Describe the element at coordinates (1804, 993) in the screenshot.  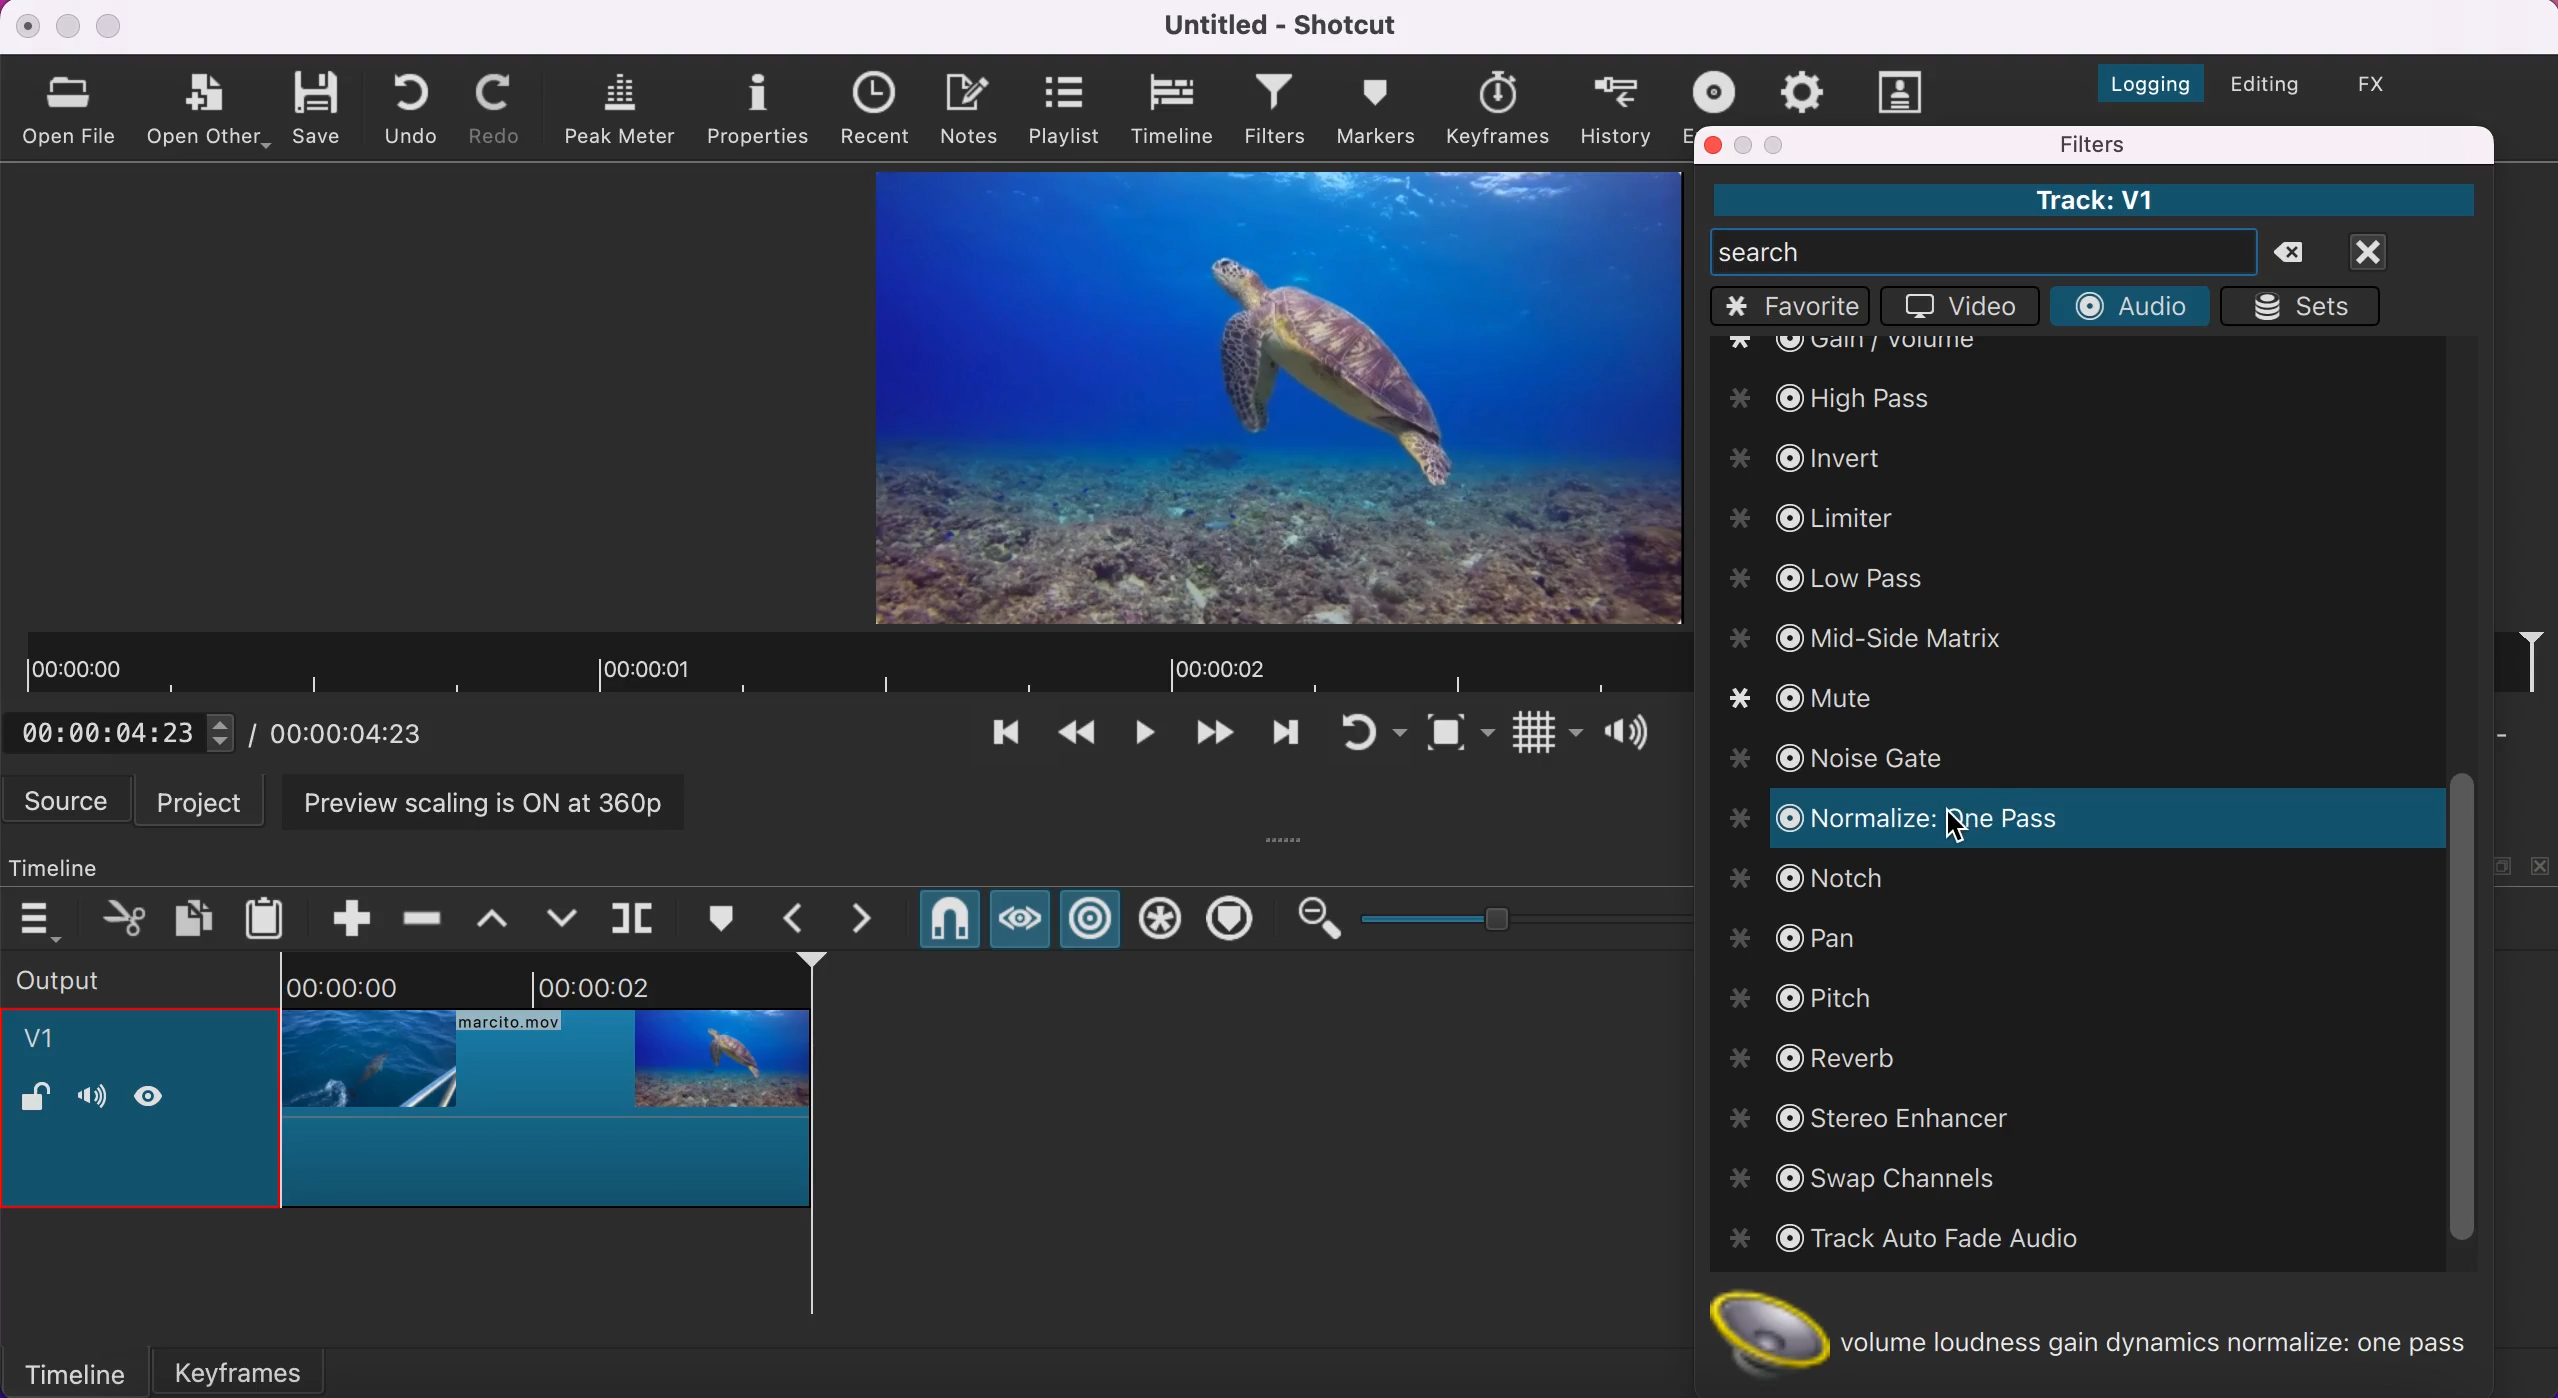
I see `Pitch` at that location.